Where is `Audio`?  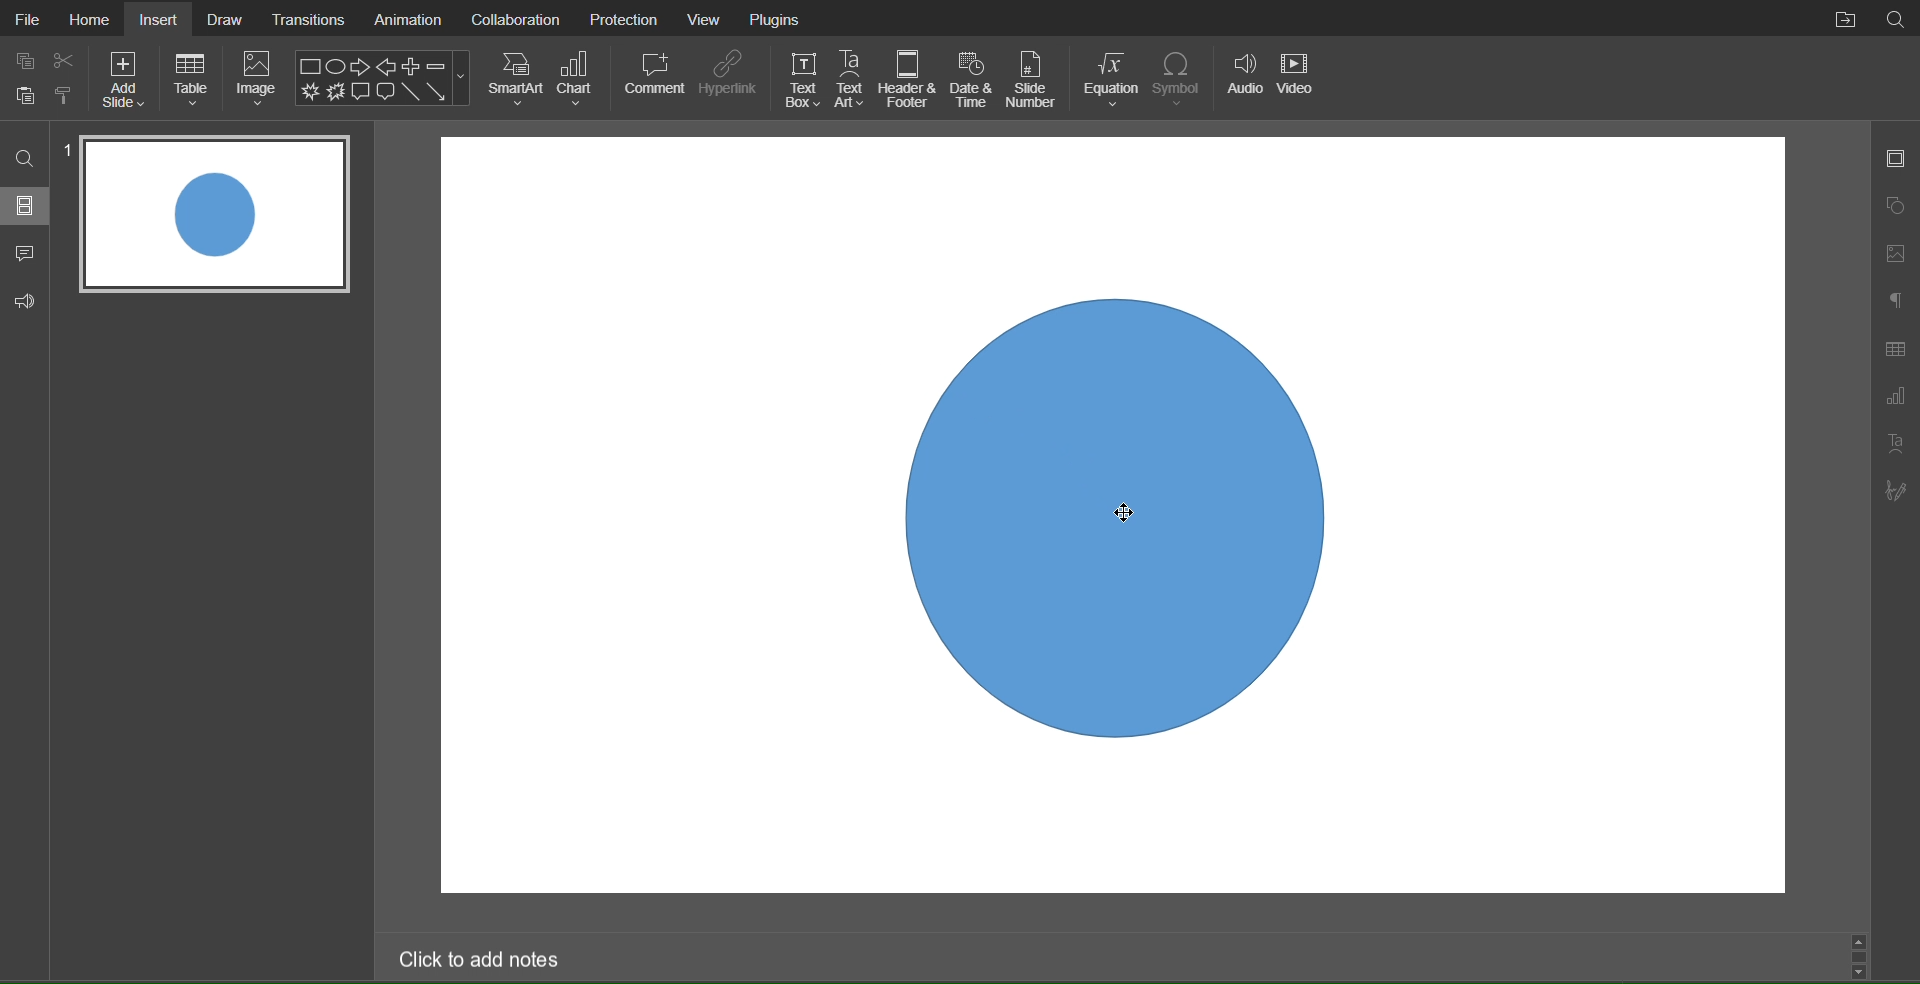
Audio is located at coordinates (1245, 80).